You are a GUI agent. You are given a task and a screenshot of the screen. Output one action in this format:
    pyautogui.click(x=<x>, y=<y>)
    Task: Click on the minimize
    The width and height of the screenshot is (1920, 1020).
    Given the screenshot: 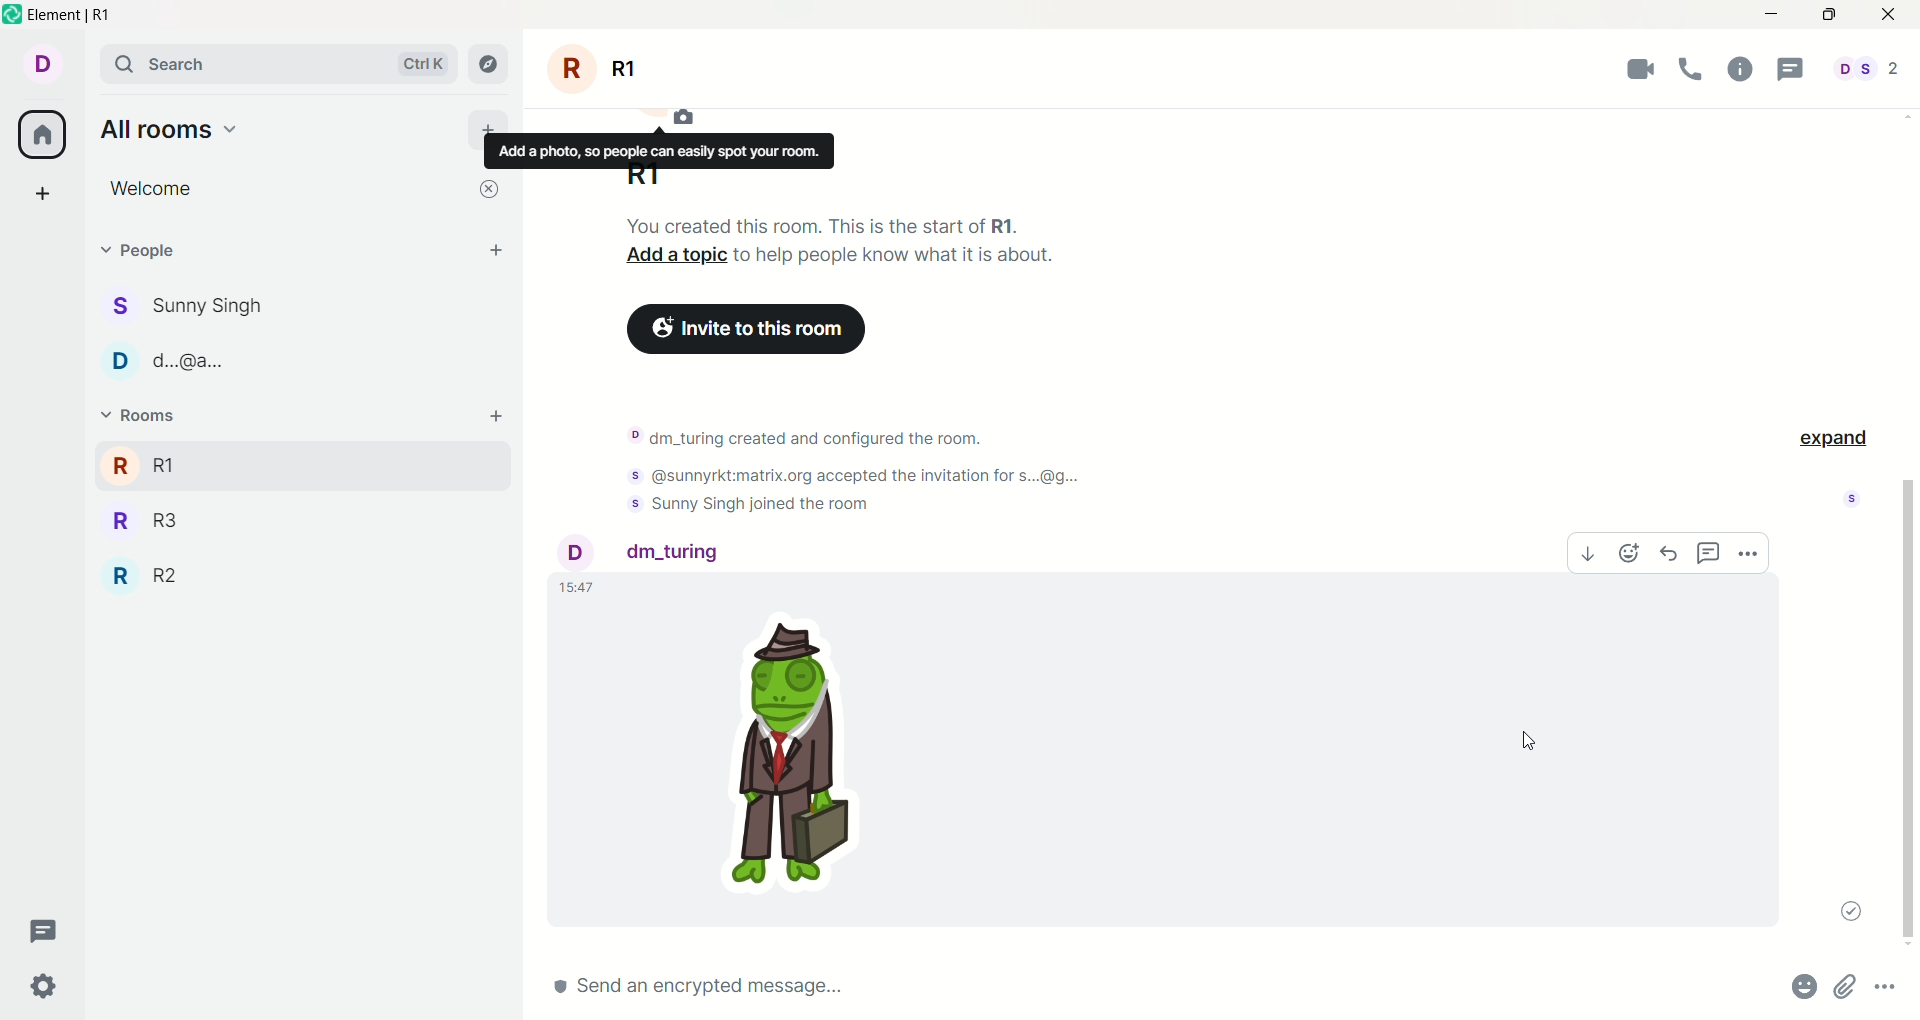 What is the action you would take?
    pyautogui.click(x=1772, y=15)
    